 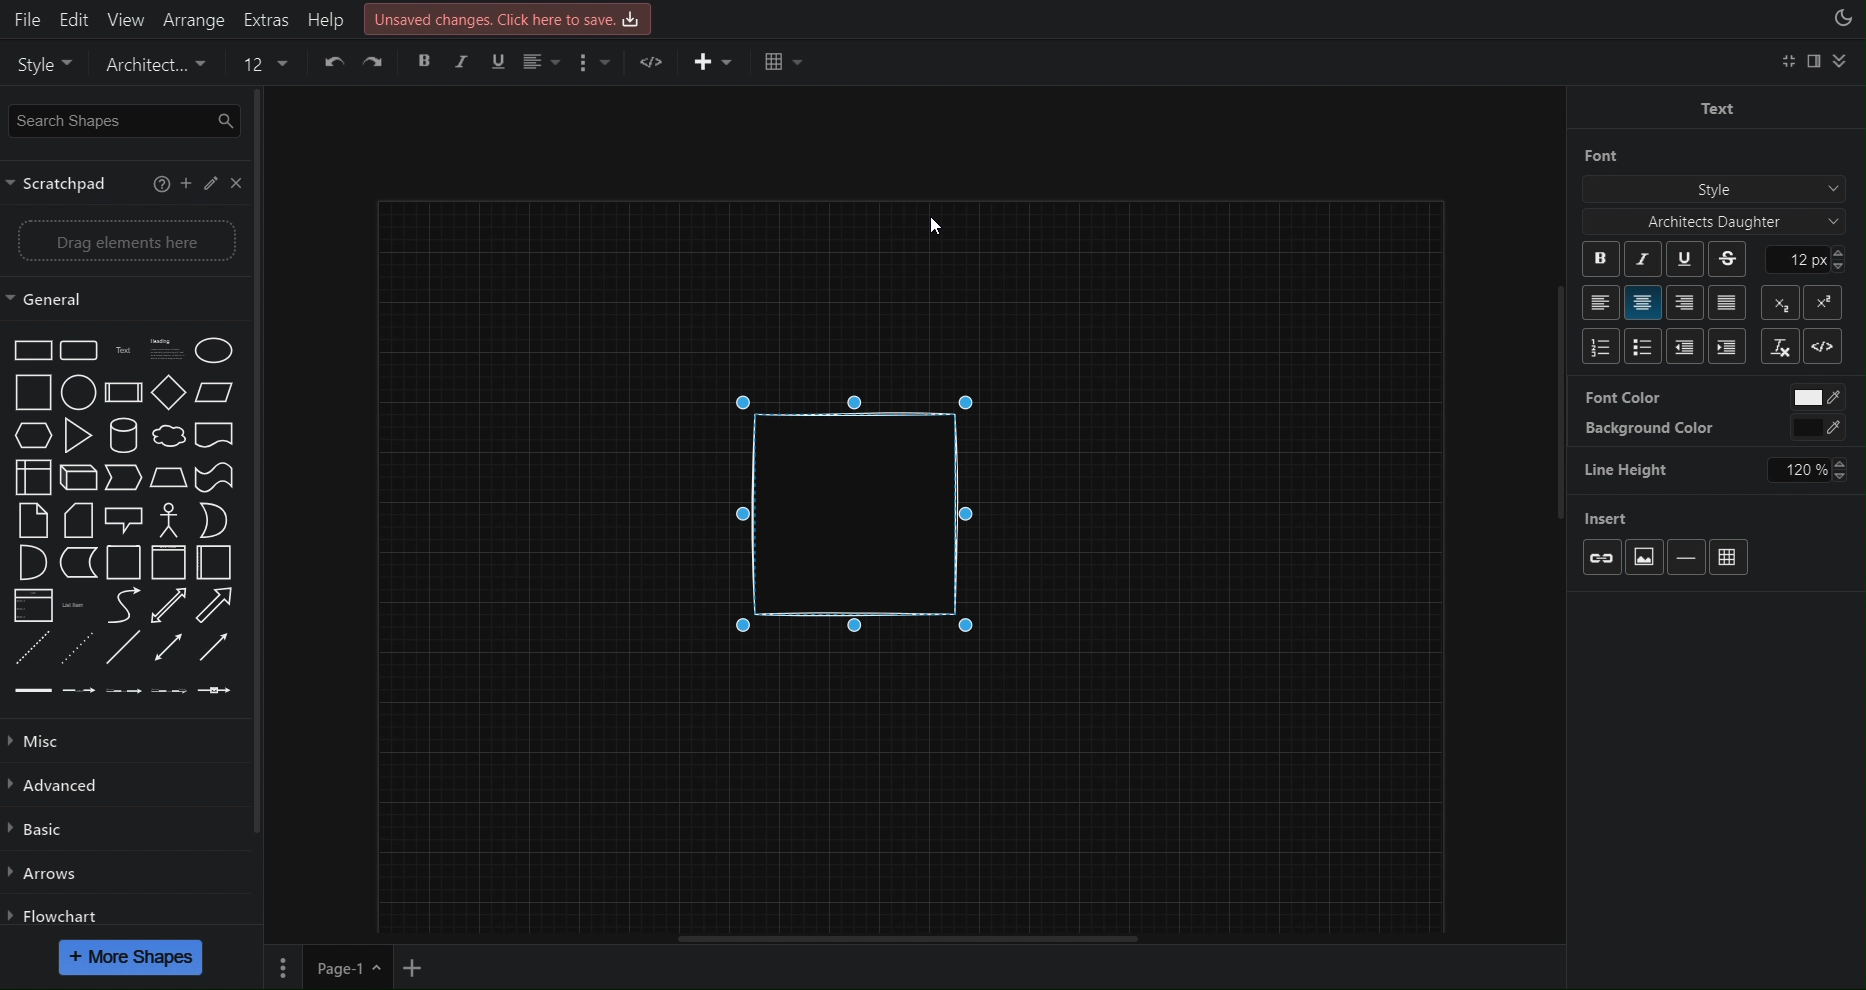 I want to click on Scratchpad, so click(x=122, y=184).